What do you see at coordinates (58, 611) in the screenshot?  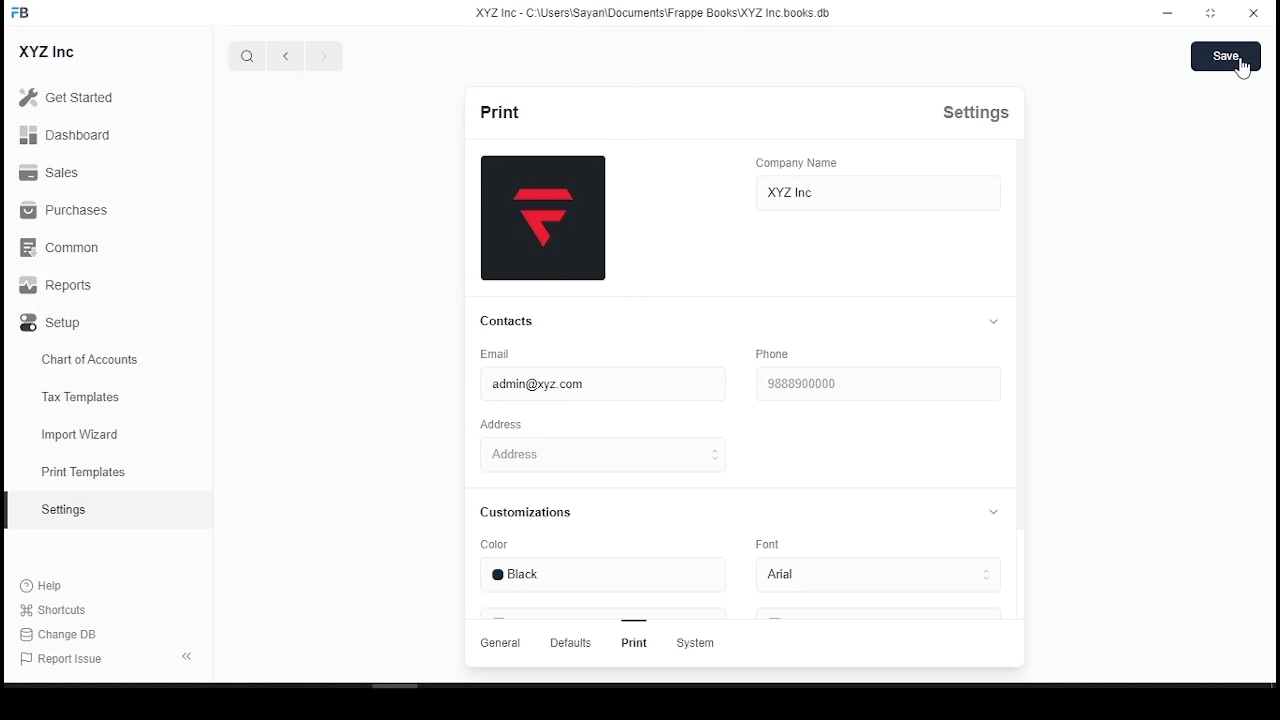 I see `shortcuts` at bounding box center [58, 611].